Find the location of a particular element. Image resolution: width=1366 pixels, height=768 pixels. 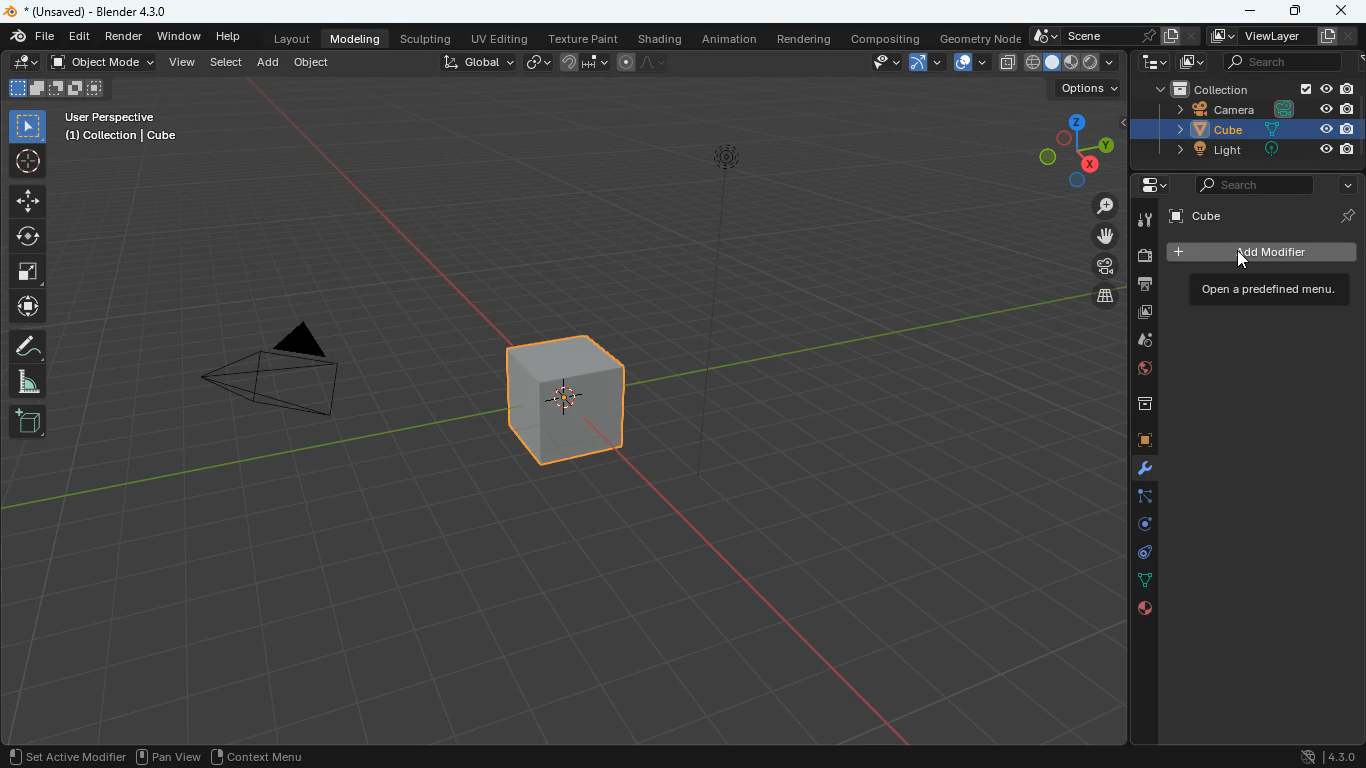

user perspective is located at coordinates (124, 128).